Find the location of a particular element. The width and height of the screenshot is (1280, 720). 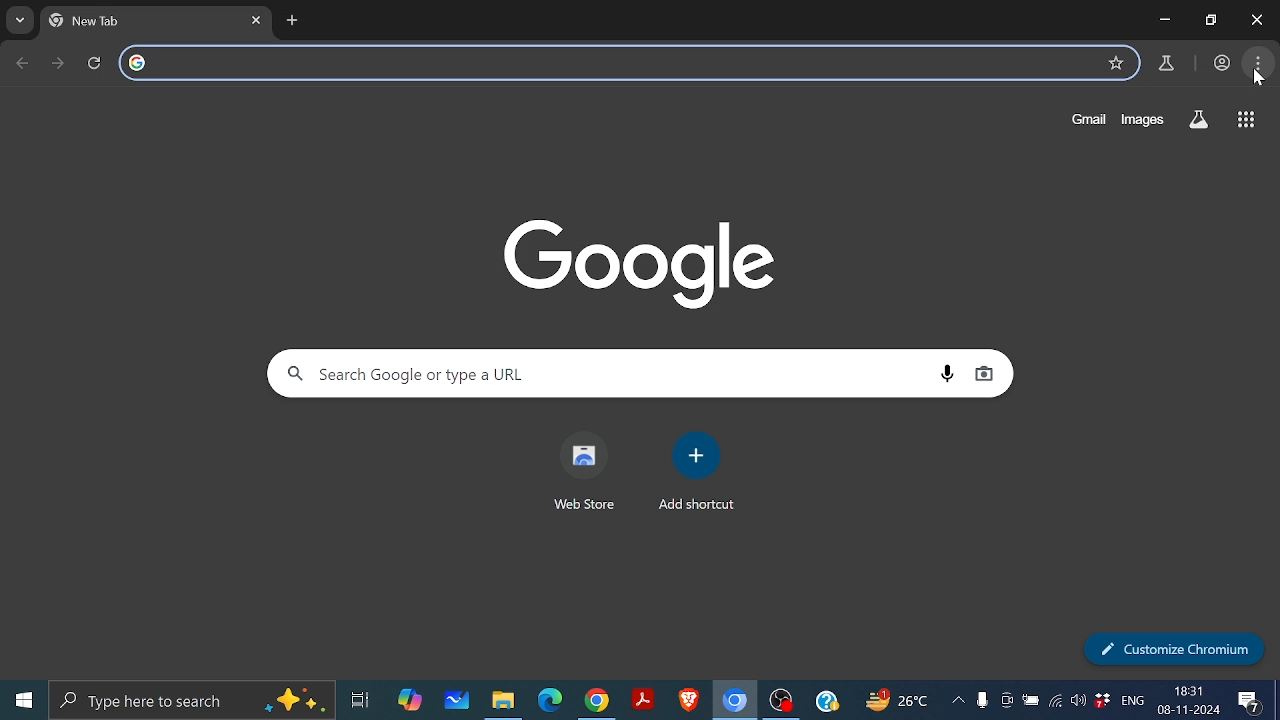

web store is located at coordinates (584, 454).